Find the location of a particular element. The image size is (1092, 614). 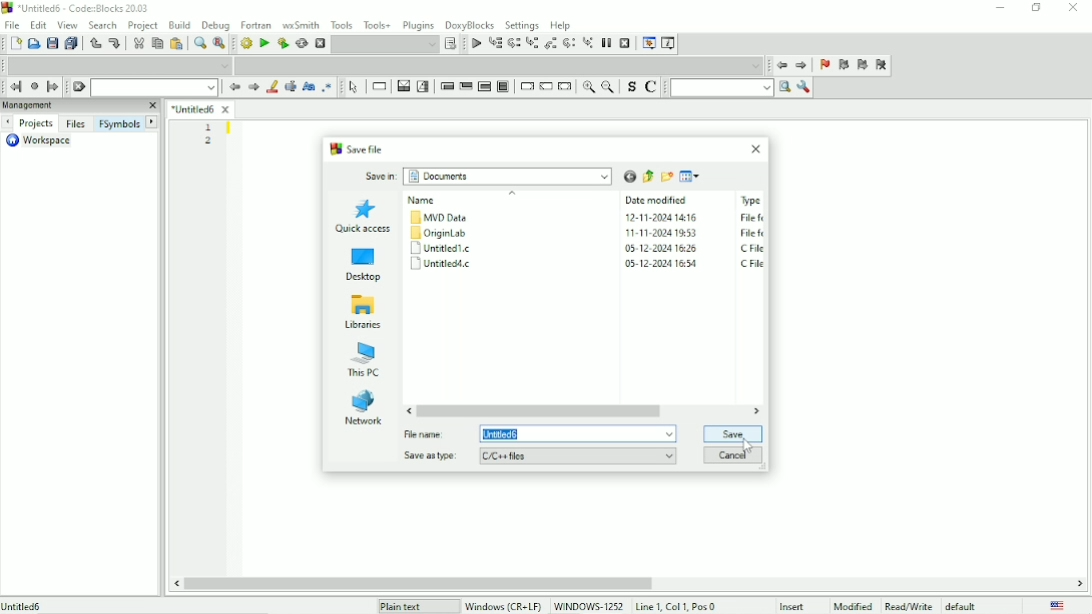

Files is located at coordinates (76, 124).